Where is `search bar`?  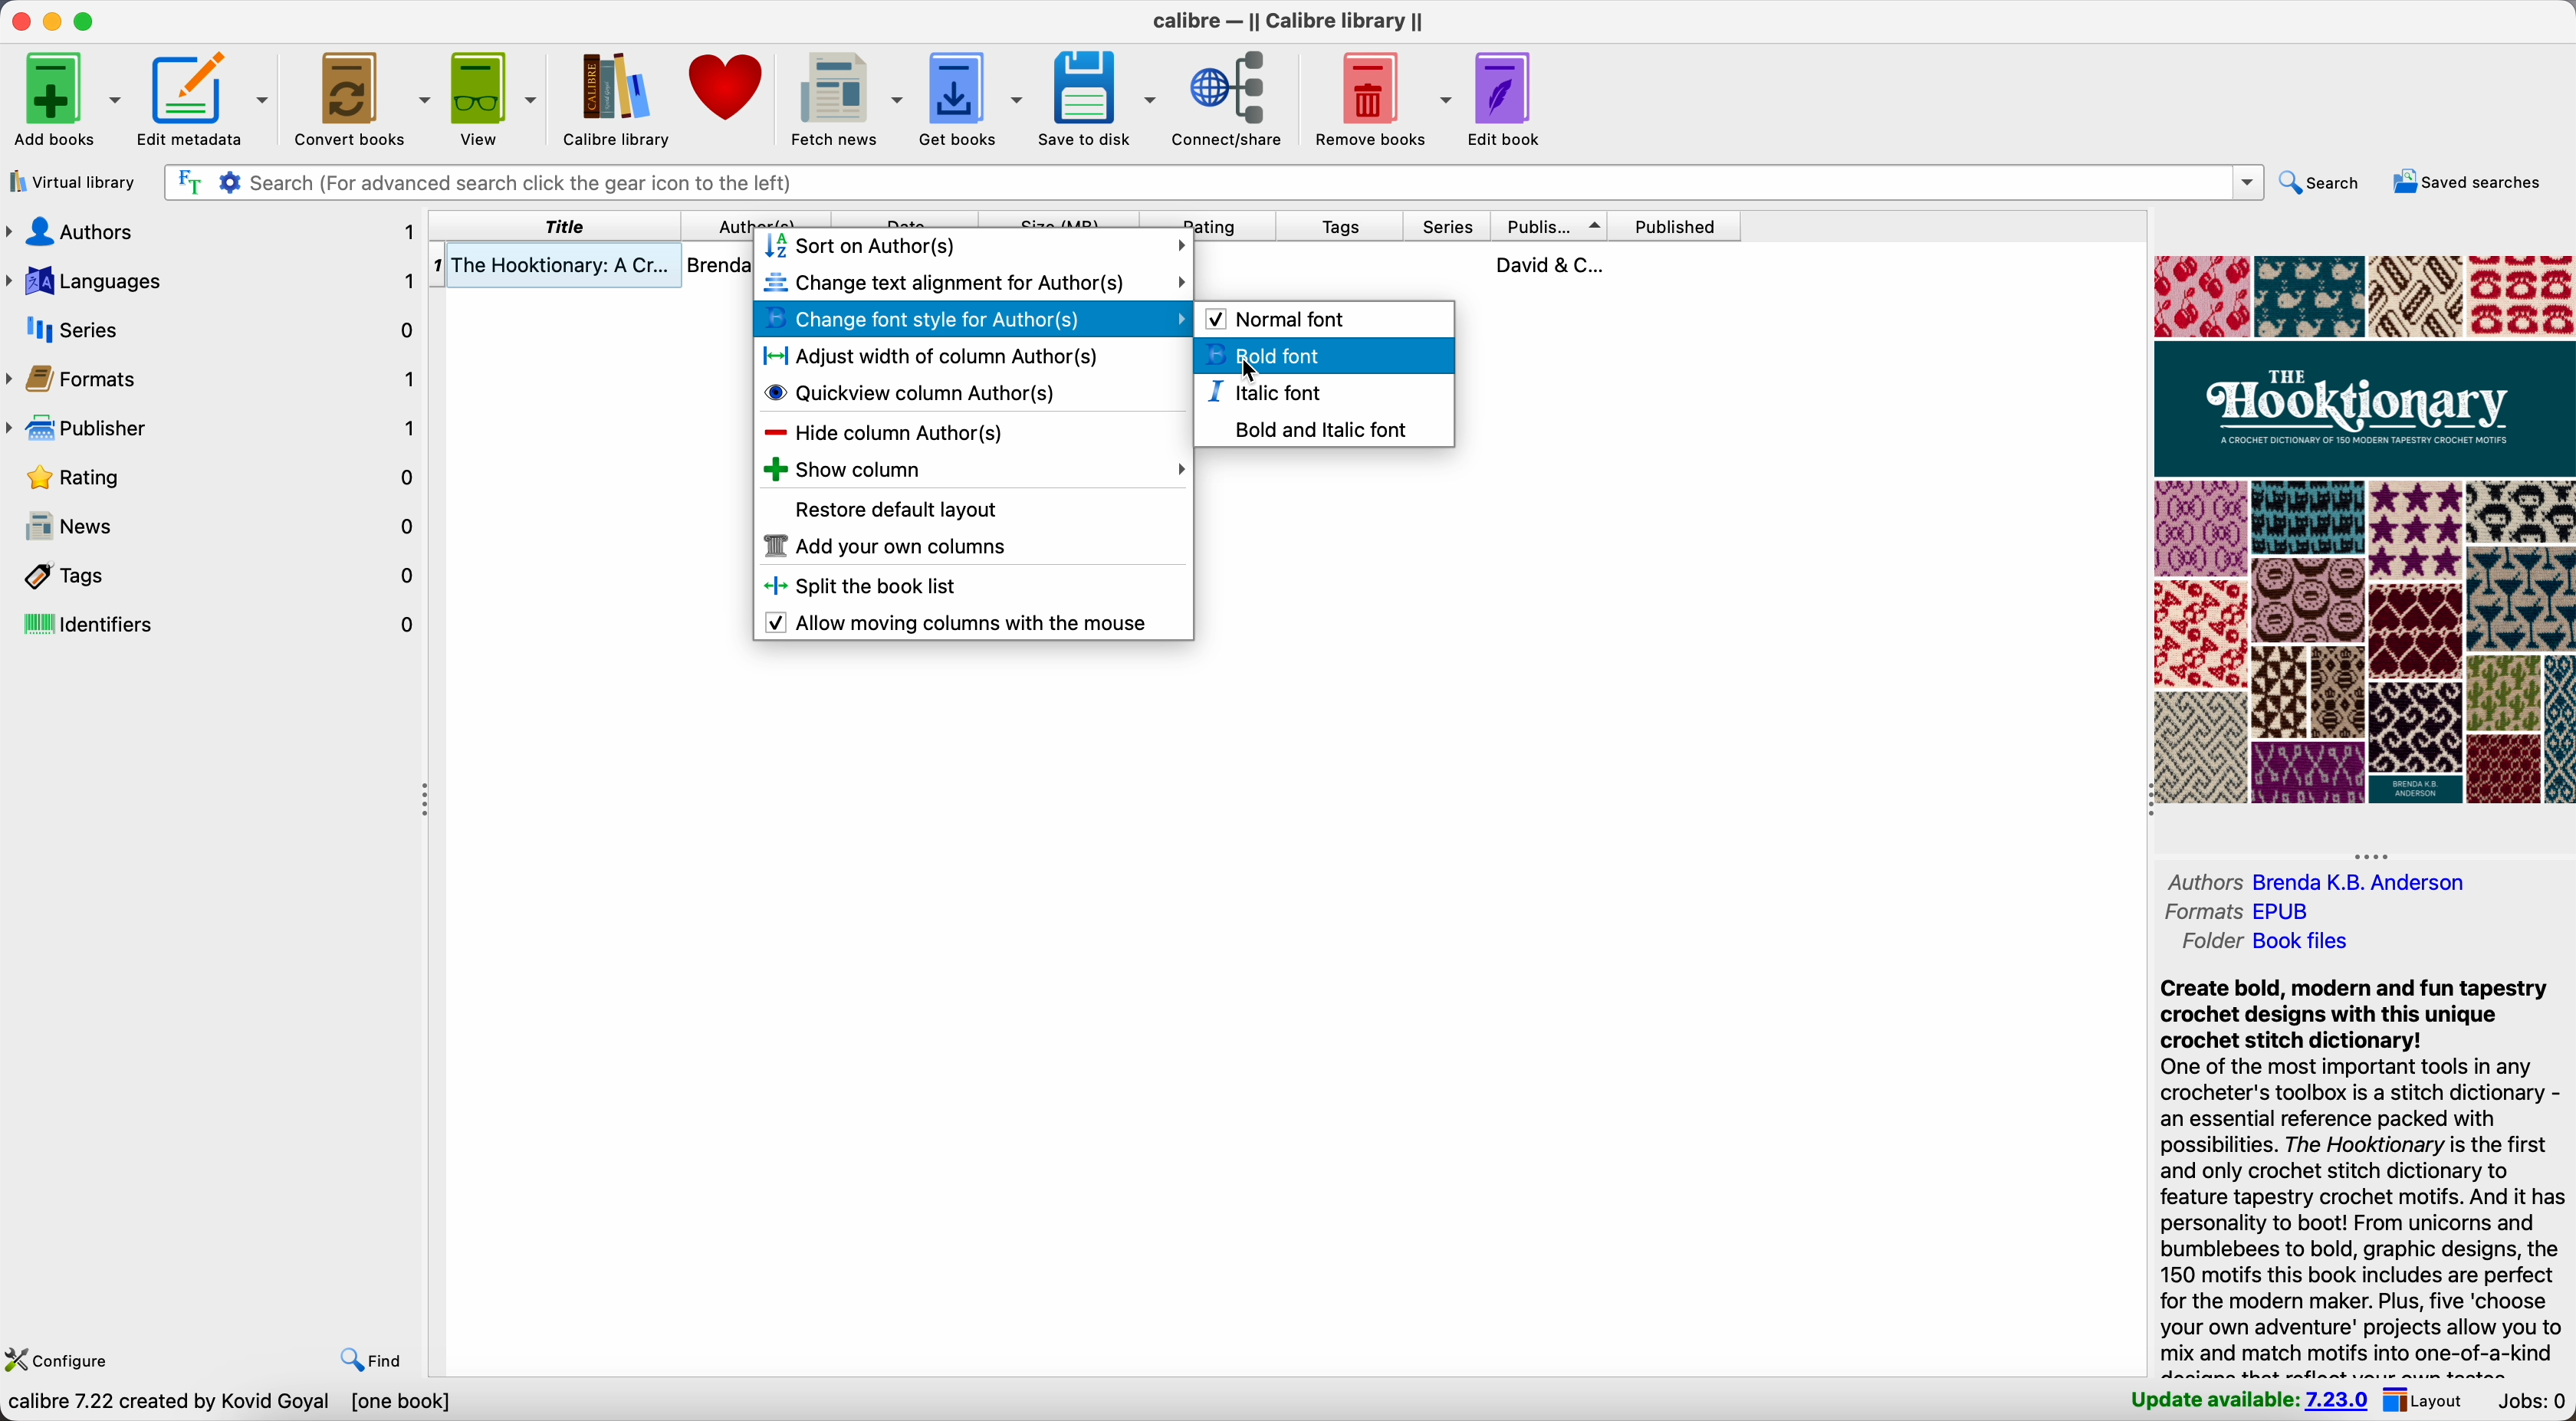
search bar is located at coordinates (1214, 182).